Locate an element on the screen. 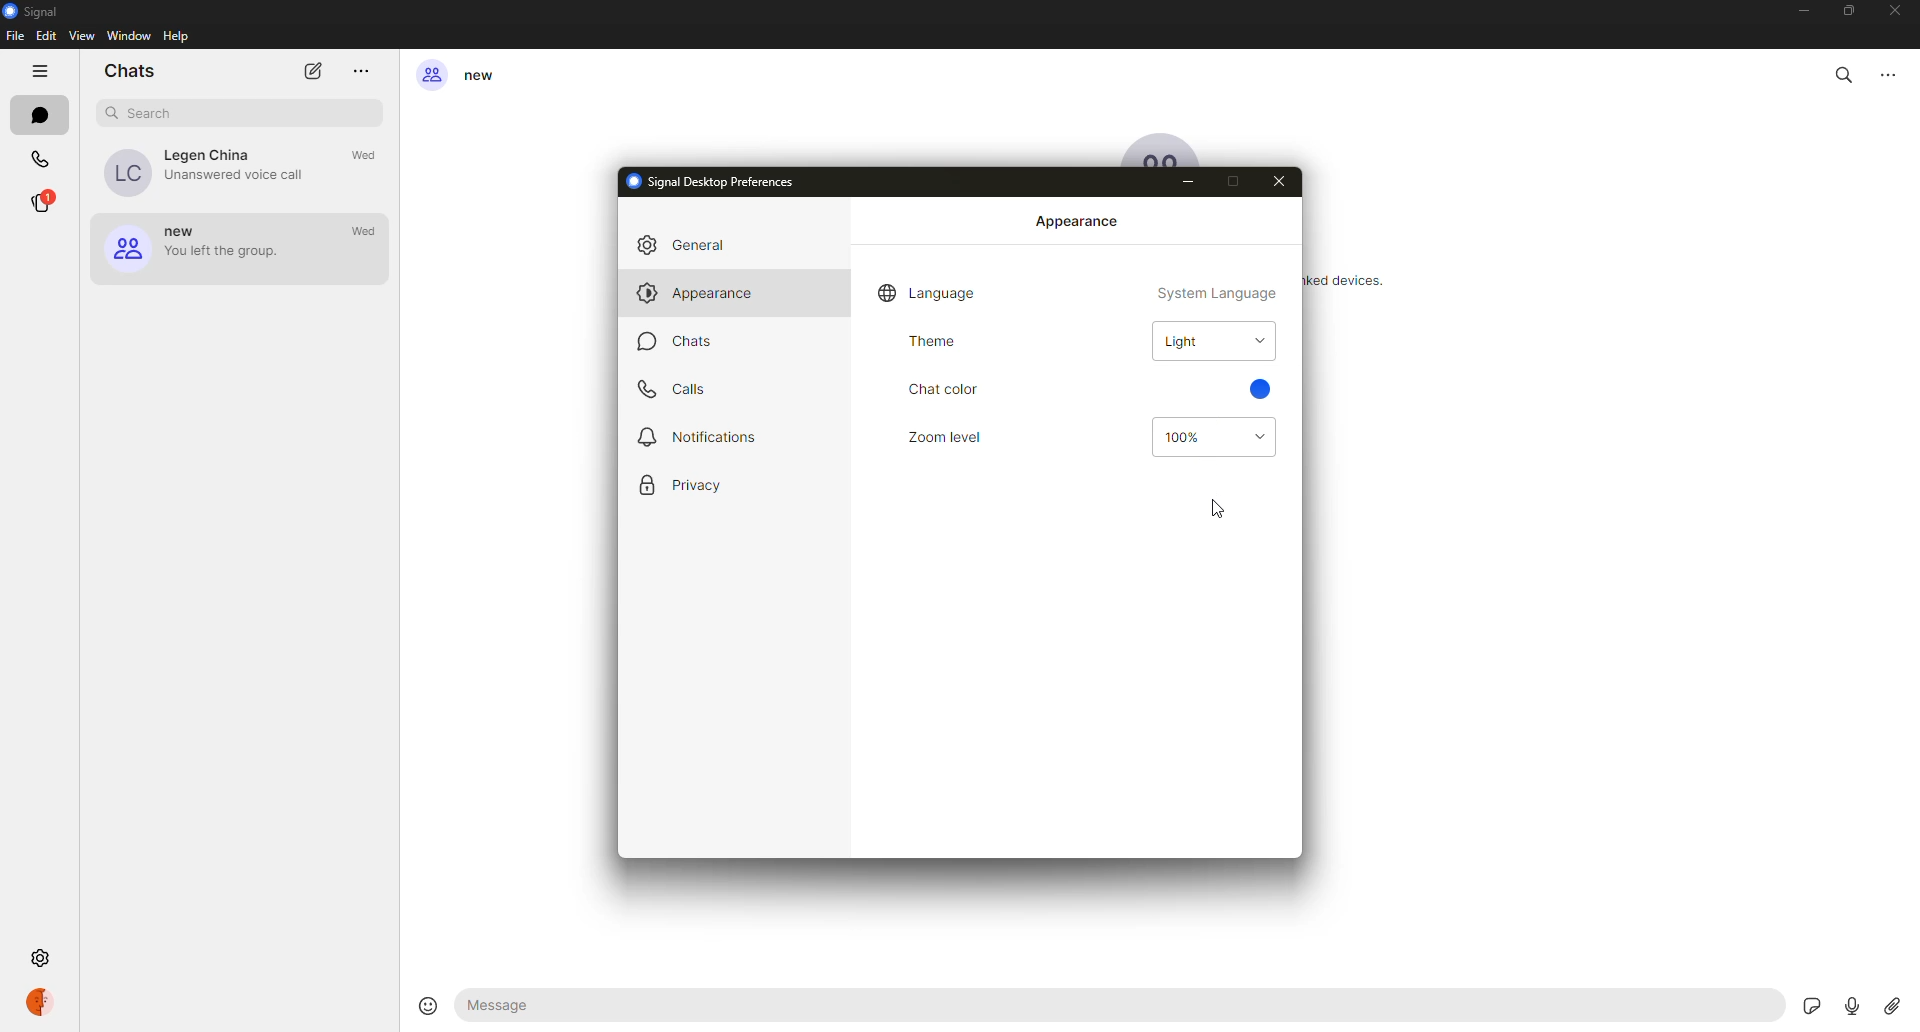 The image size is (1920, 1032). message is located at coordinates (511, 1005).